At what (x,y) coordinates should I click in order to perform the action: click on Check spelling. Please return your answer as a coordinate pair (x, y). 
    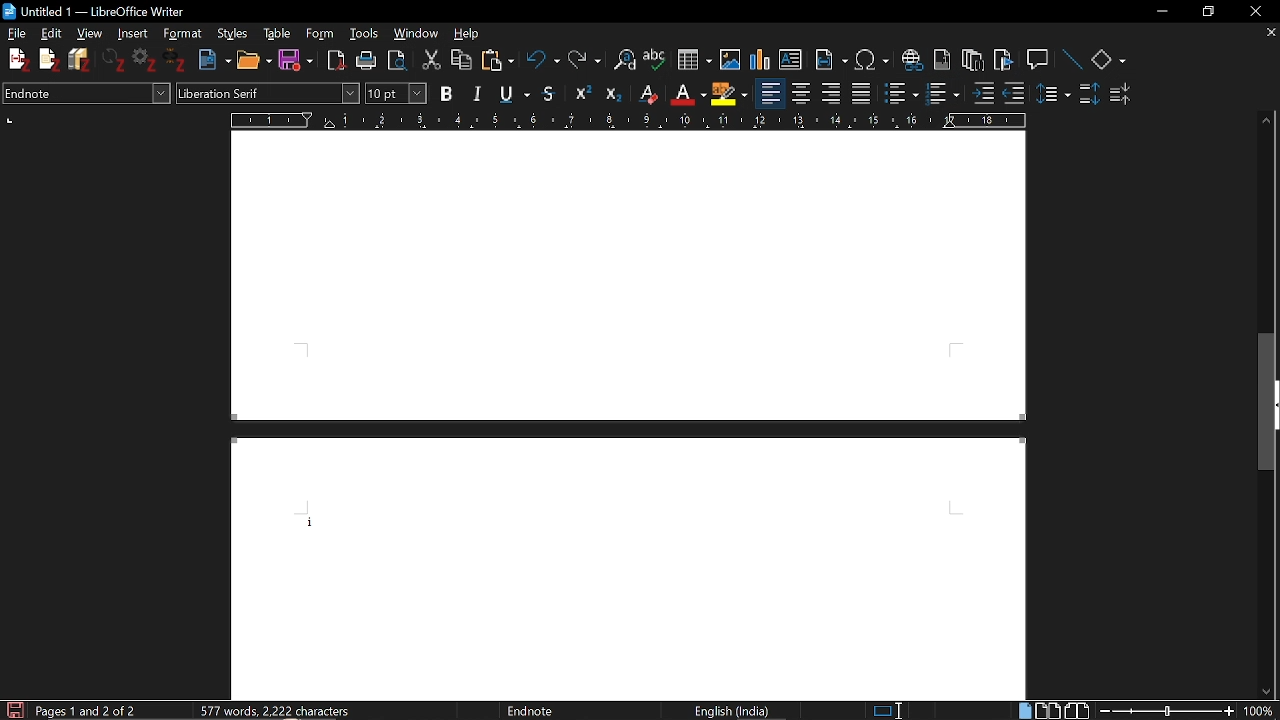
    Looking at the image, I should click on (656, 61).